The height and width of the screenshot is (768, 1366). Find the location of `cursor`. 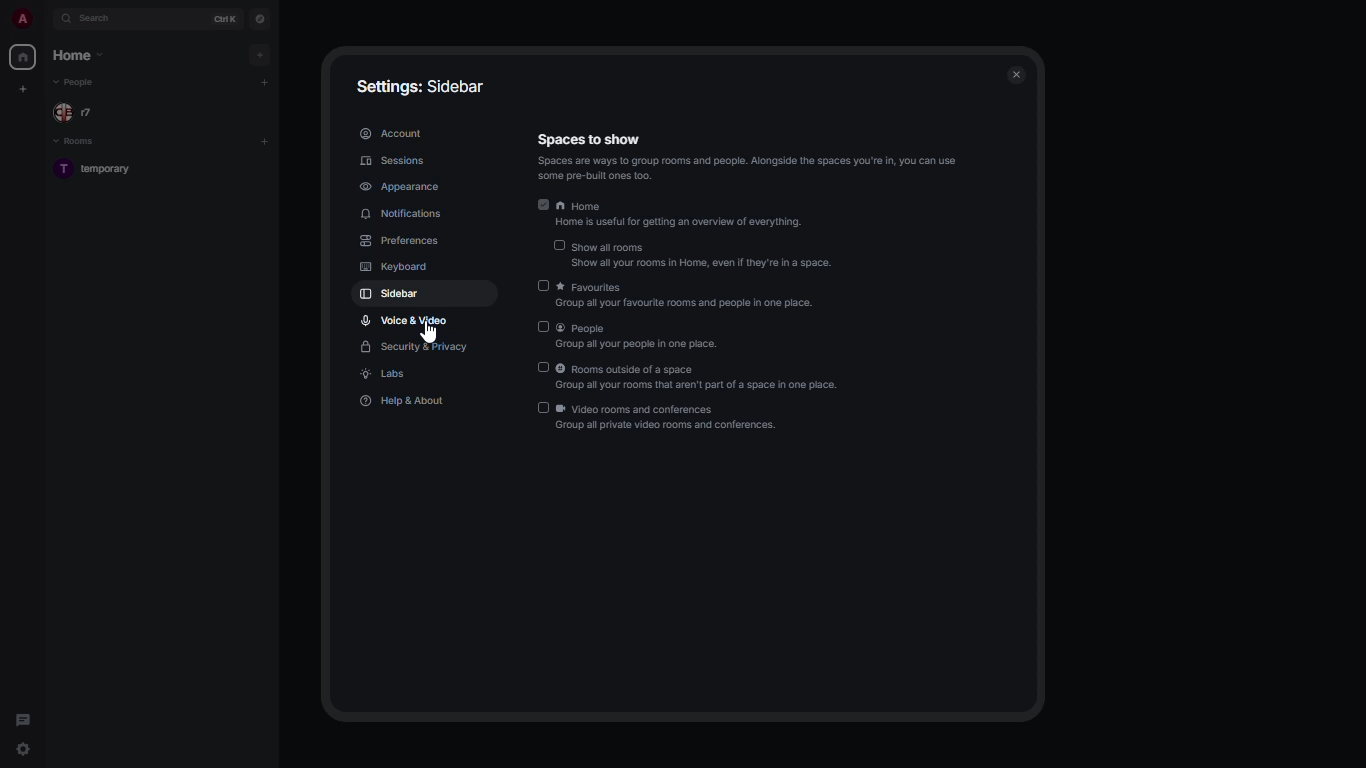

cursor is located at coordinates (429, 334).